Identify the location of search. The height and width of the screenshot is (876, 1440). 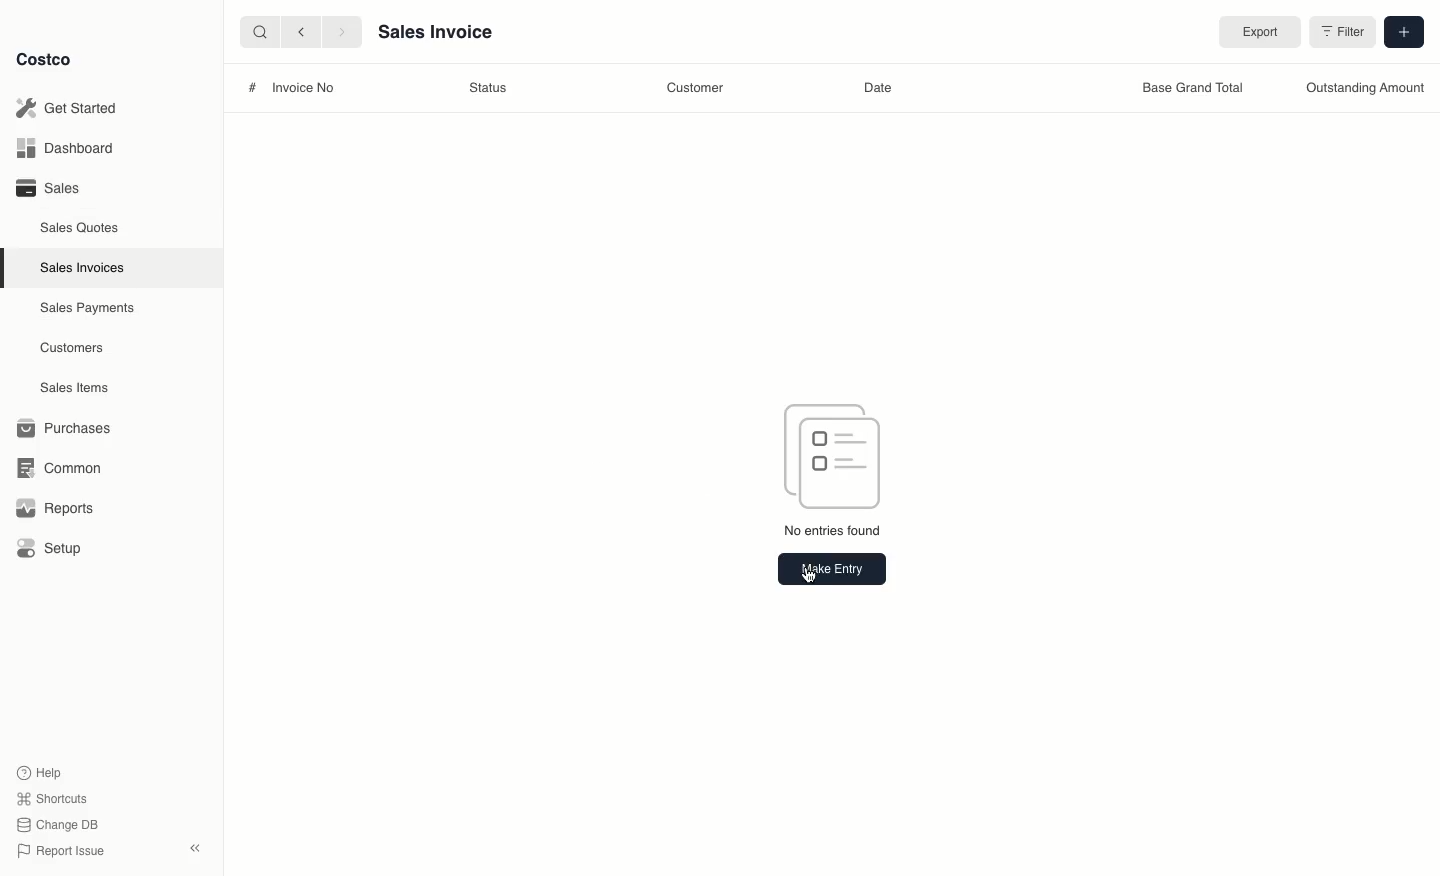
(256, 31).